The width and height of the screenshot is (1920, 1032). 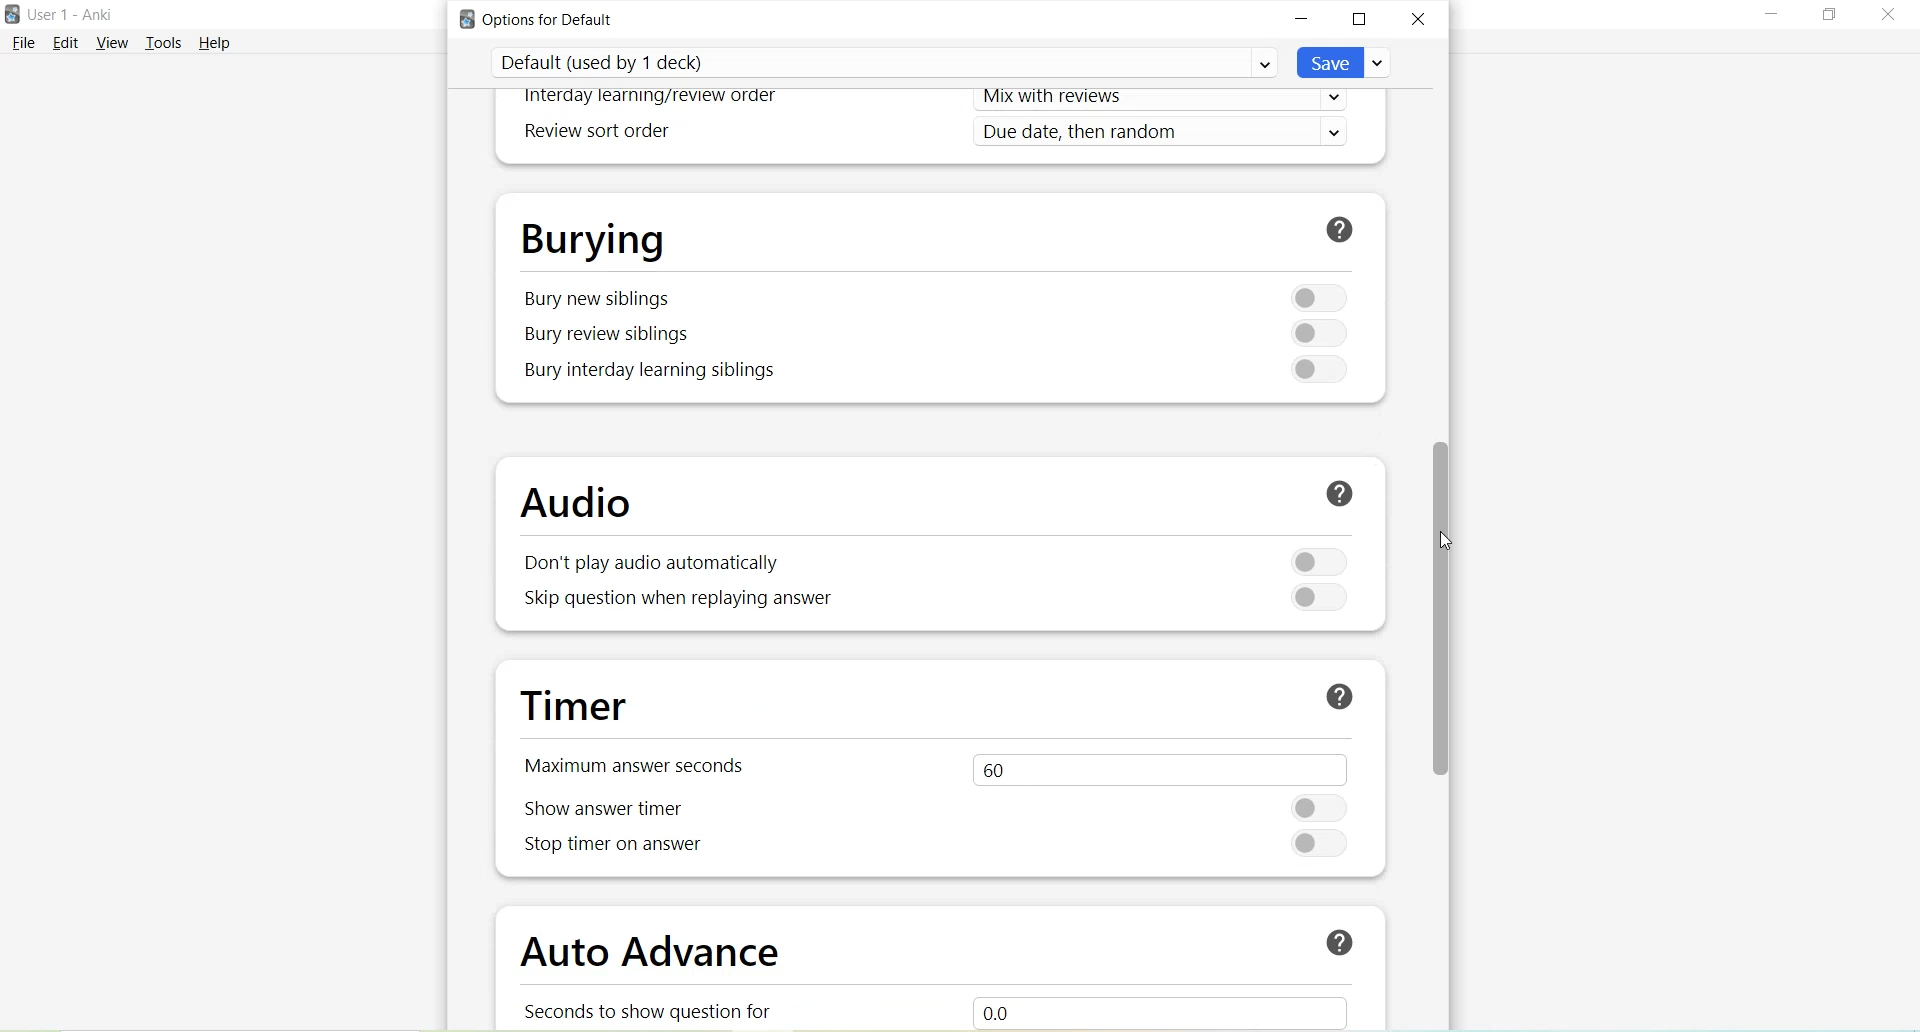 What do you see at coordinates (594, 132) in the screenshot?
I see `Review sort order` at bounding box center [594, 132].